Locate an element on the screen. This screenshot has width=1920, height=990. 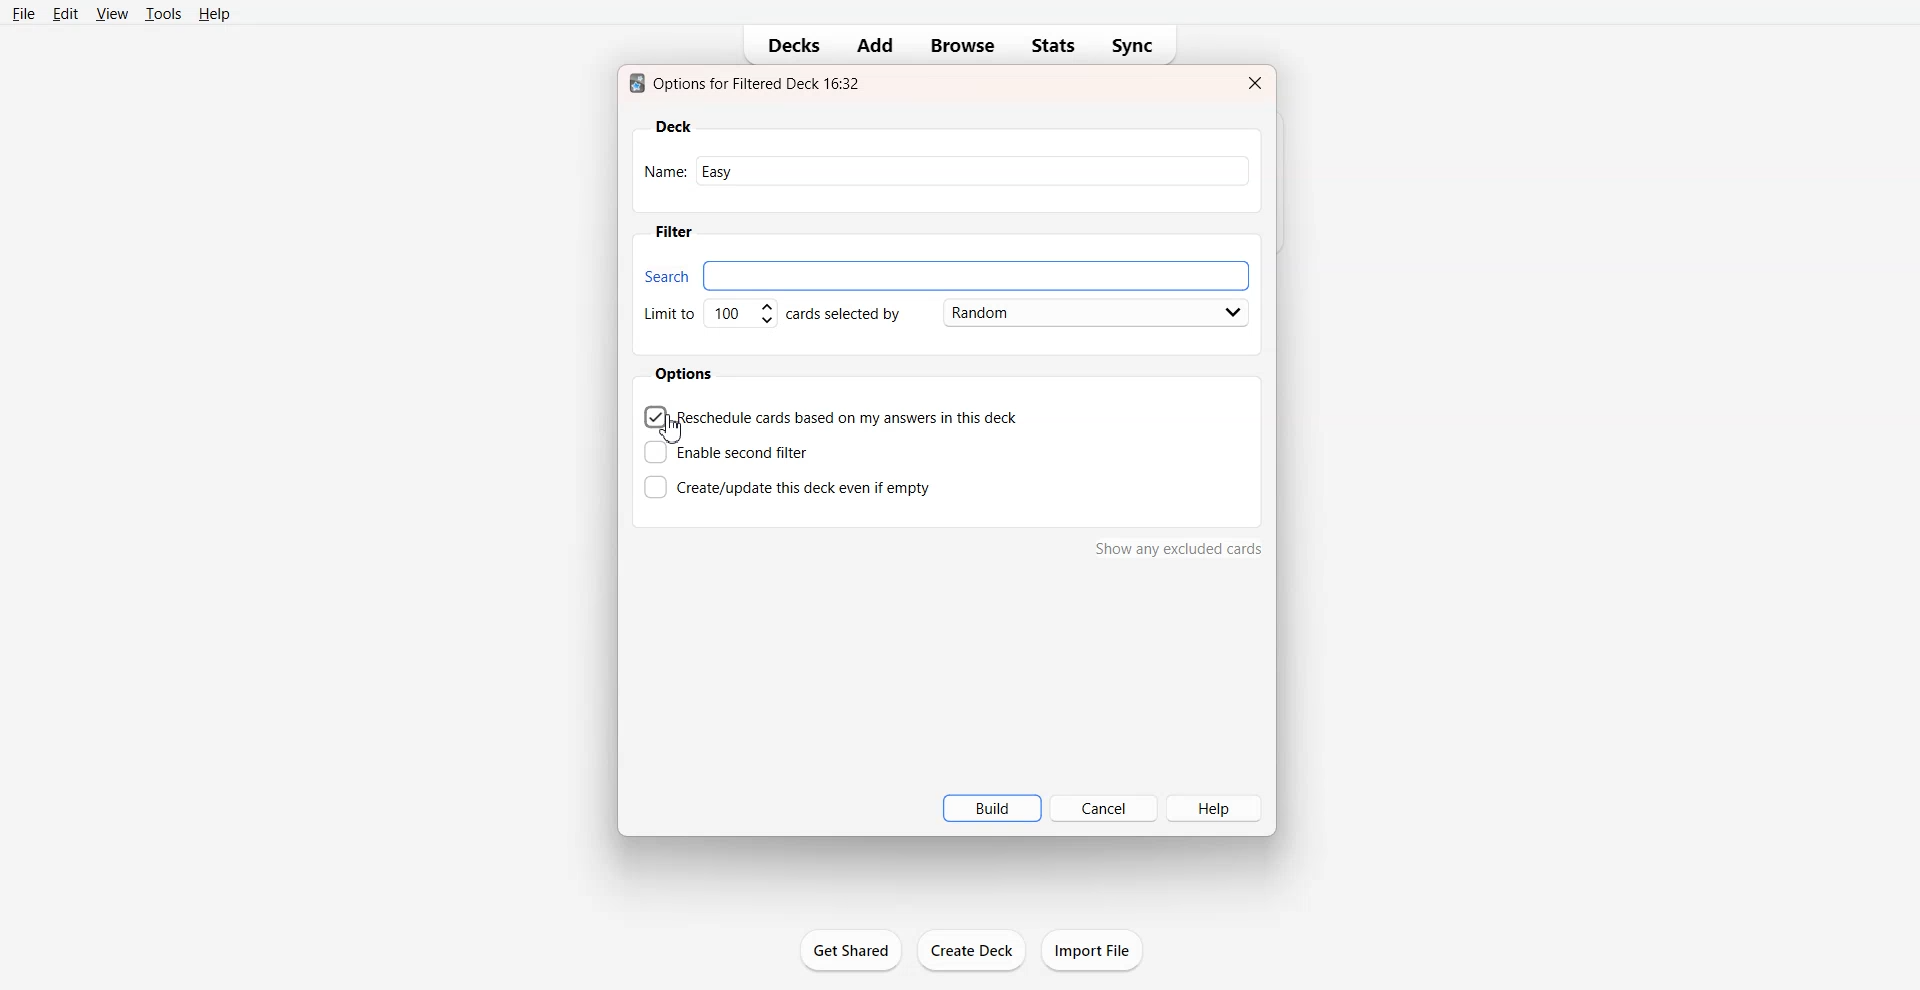
Tools is located at coordinates (163, 13).